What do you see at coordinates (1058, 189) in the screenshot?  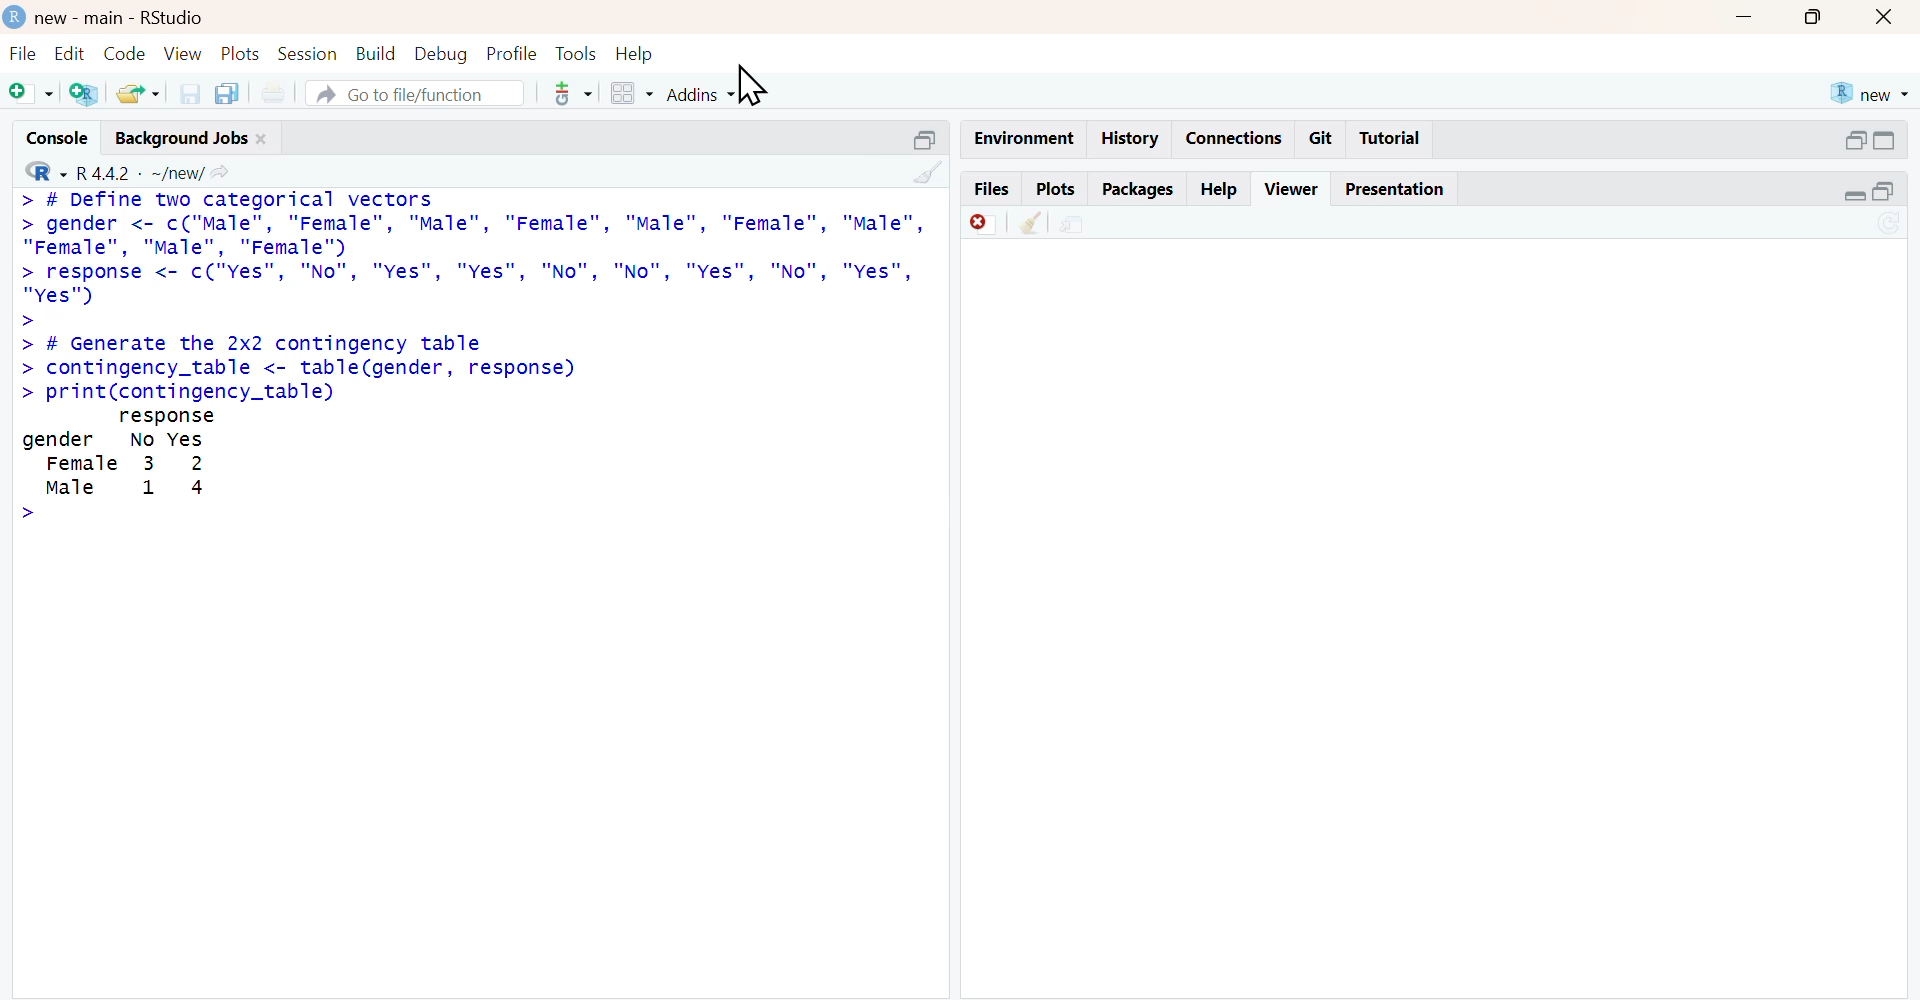 I see `plots` at bounding box center [1058, 189].